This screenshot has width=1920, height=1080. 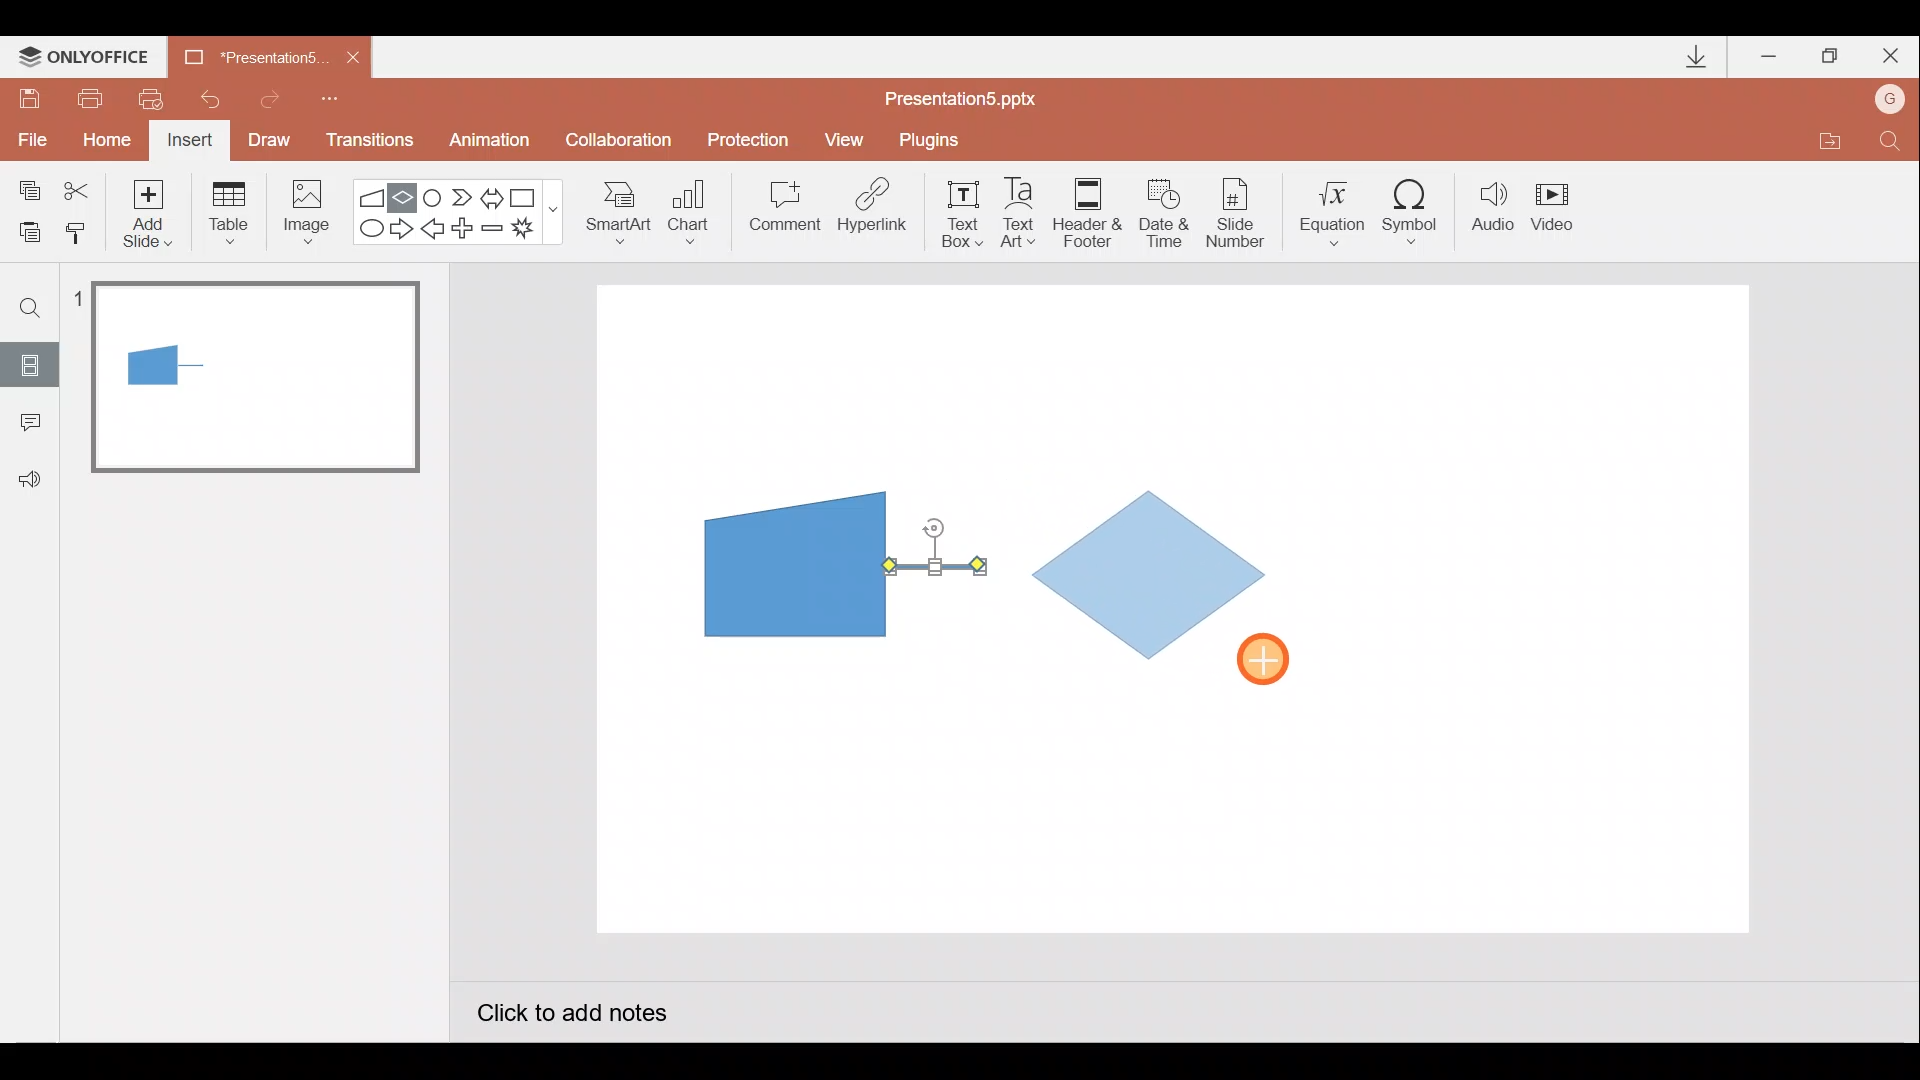 What do you see at coordinates (246, 54) in the screenshot?
I see `Presentation5.` at bounding box center [246, 54].